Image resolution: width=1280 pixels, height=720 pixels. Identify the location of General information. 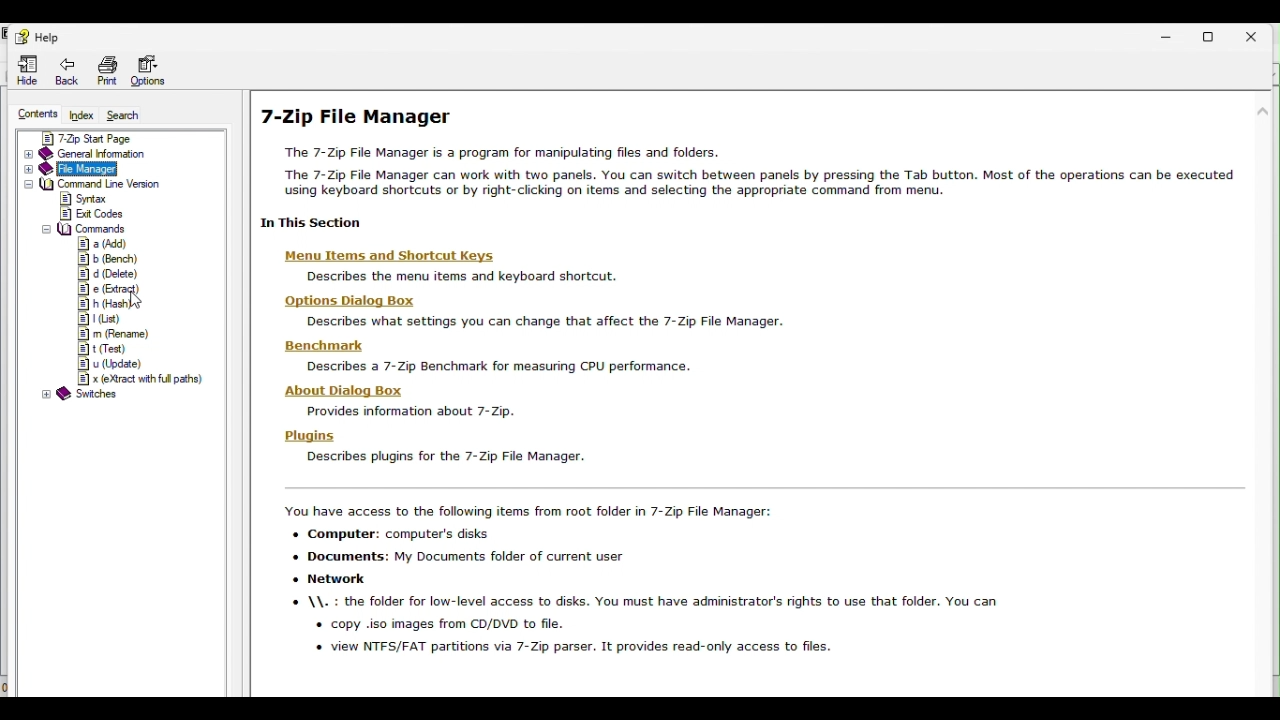
(108, 154).